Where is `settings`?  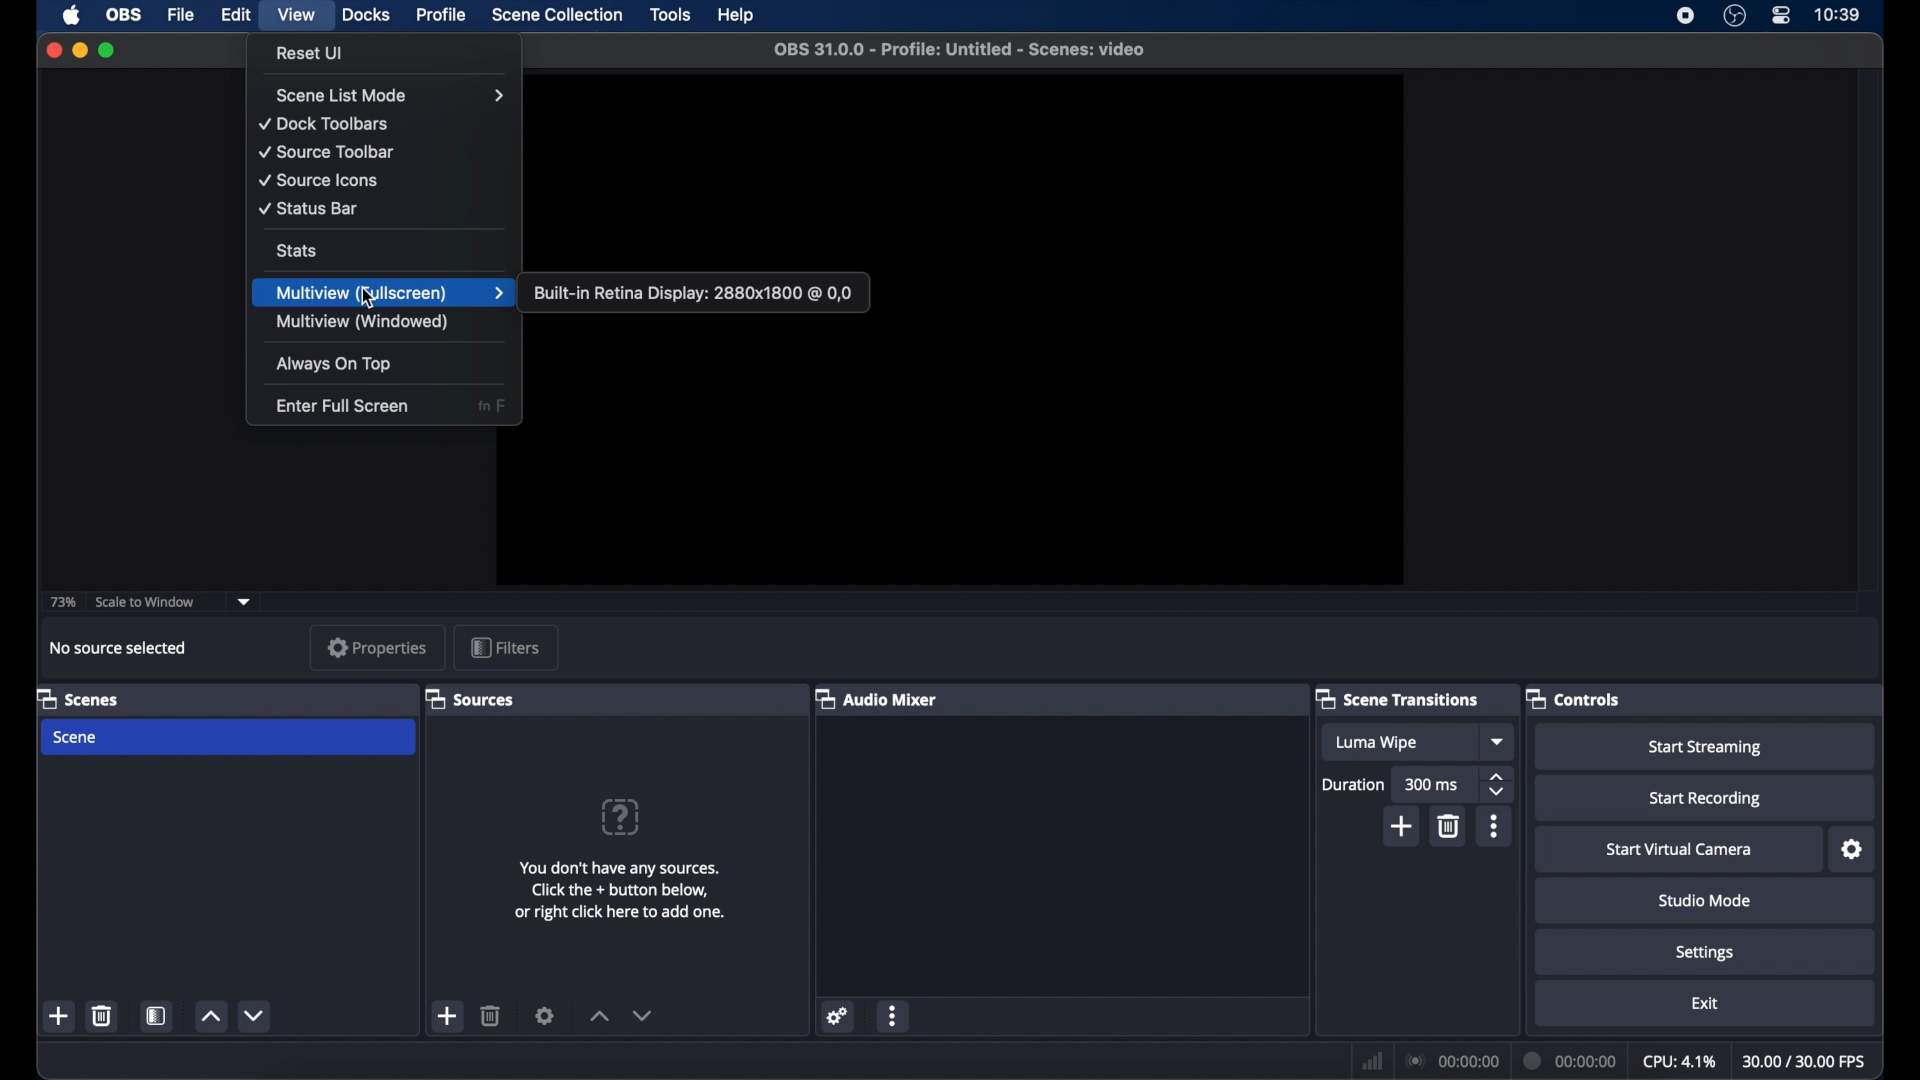 settings is located at coordinates (1708, 951).